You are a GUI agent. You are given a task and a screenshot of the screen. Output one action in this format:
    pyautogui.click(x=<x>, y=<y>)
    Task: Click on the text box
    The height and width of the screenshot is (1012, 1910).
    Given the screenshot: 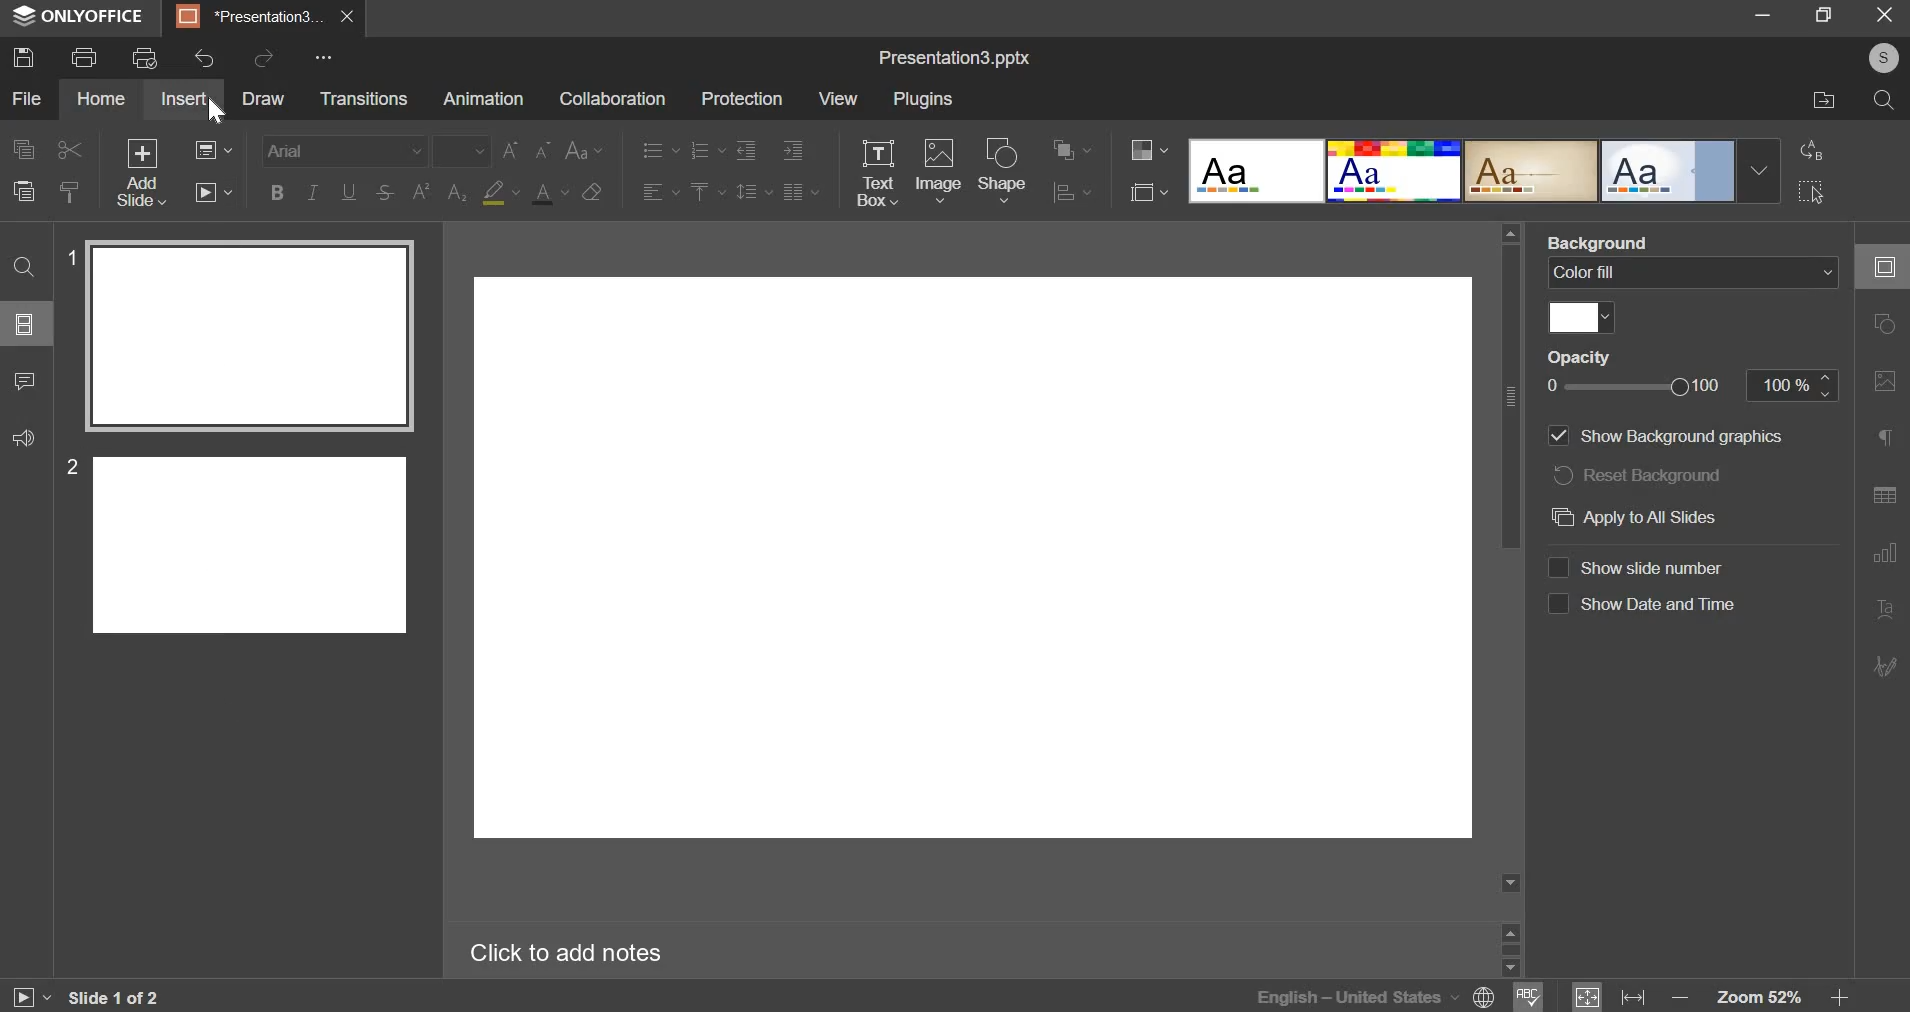 What is the action you would take?
    pyautogui.click(x=876, y=172)
    